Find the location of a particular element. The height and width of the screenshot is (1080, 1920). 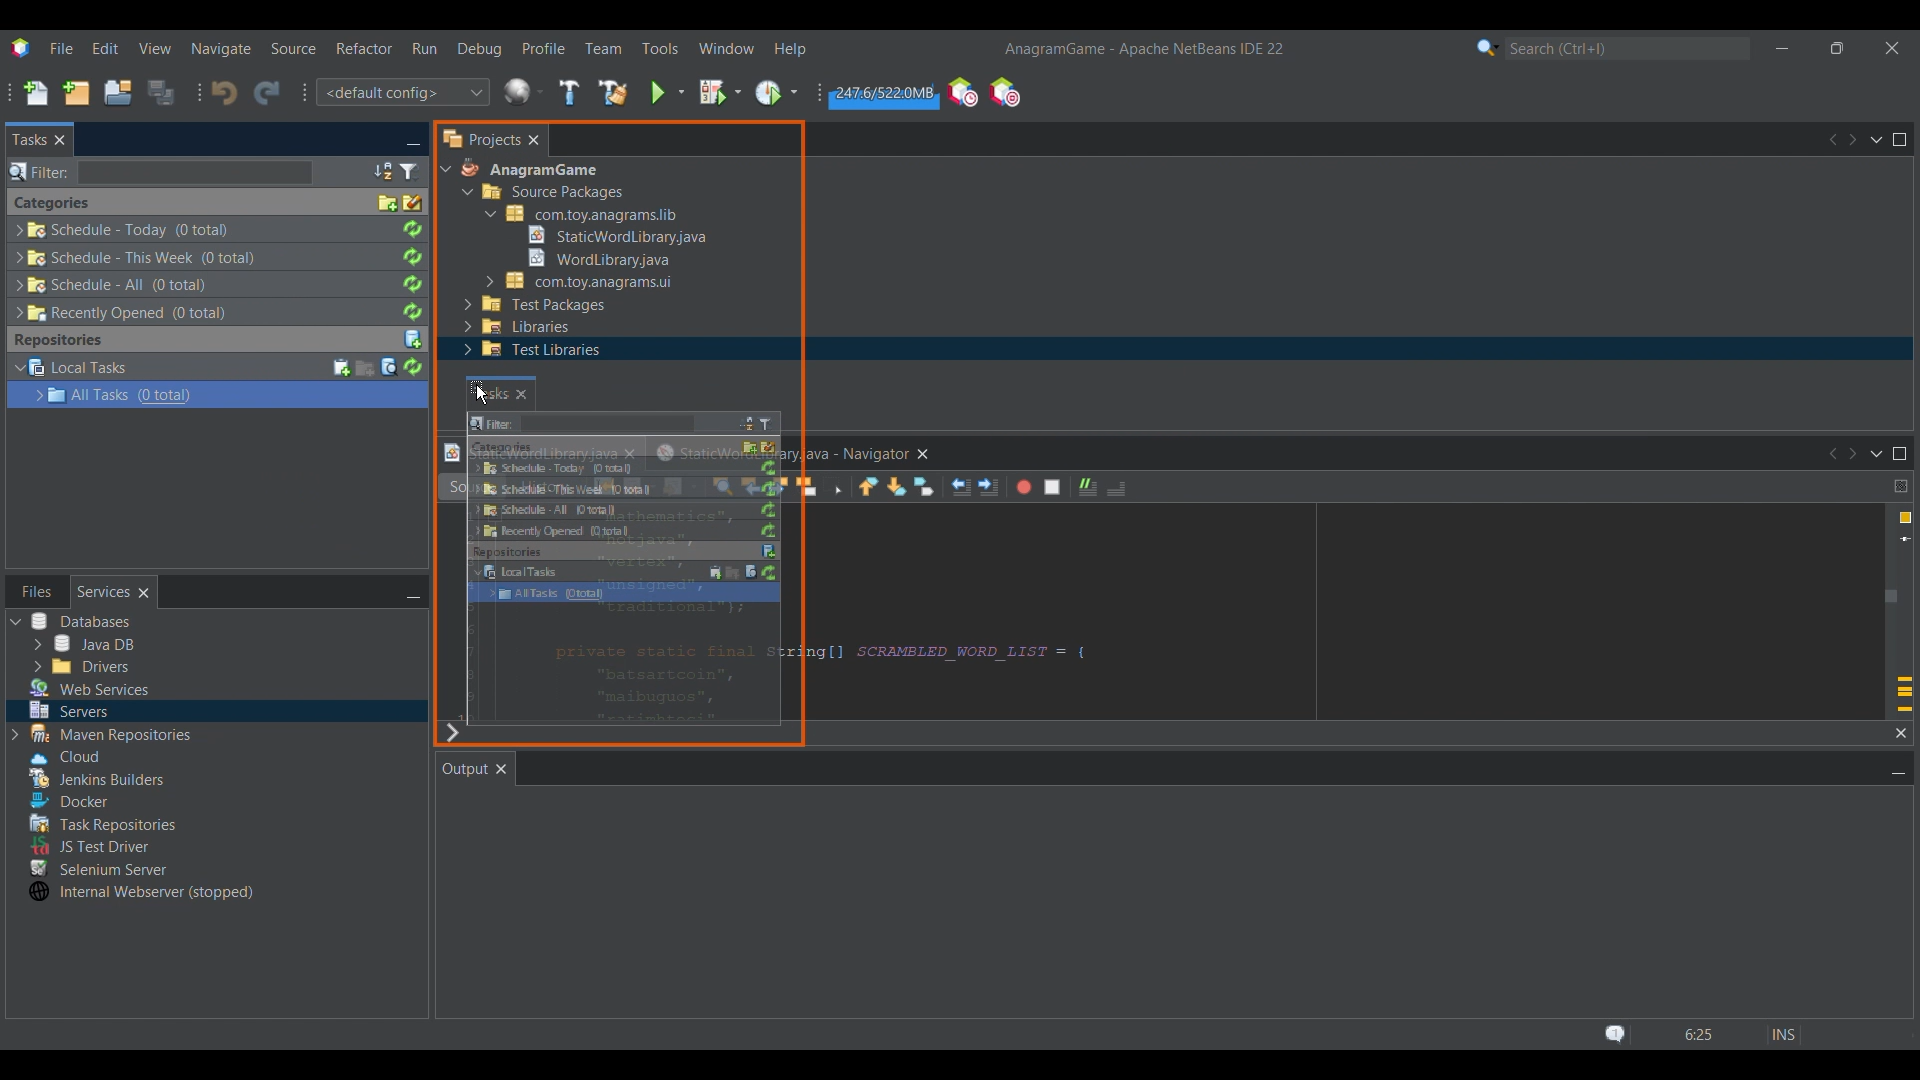

Click to force garbage collection is located at coordinates (883, 94).